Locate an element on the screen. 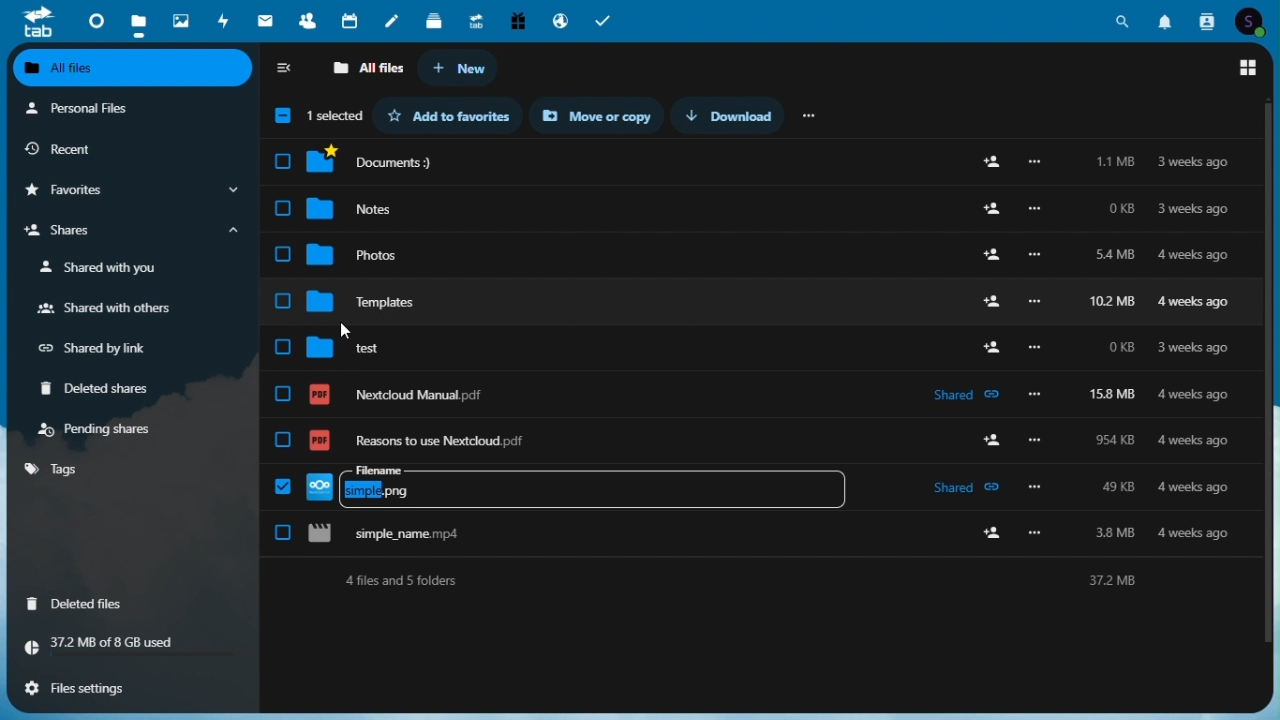 This screenshot has width=1280, height=720. 1 selected is located at coordinates (315, 118).